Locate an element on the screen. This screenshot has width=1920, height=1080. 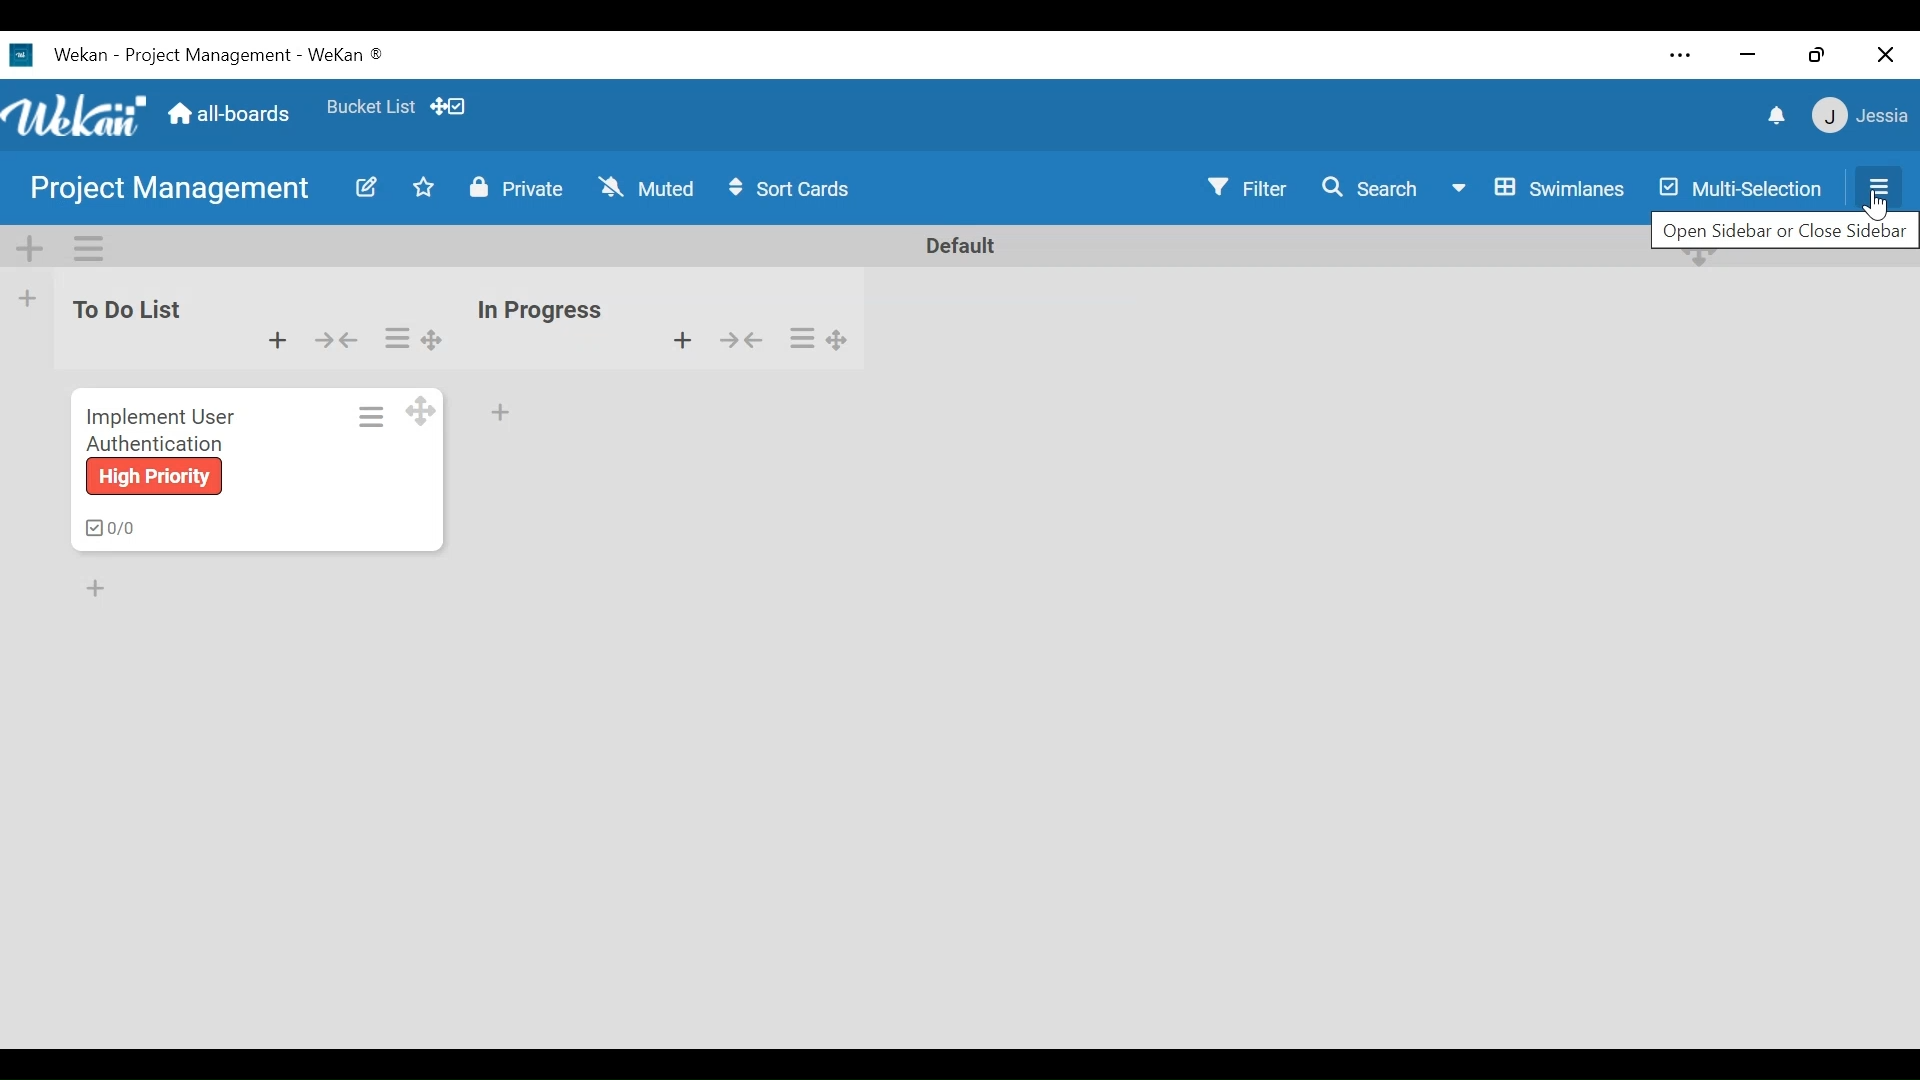
Desktop Drag handles is located at coordinates (419, 411).